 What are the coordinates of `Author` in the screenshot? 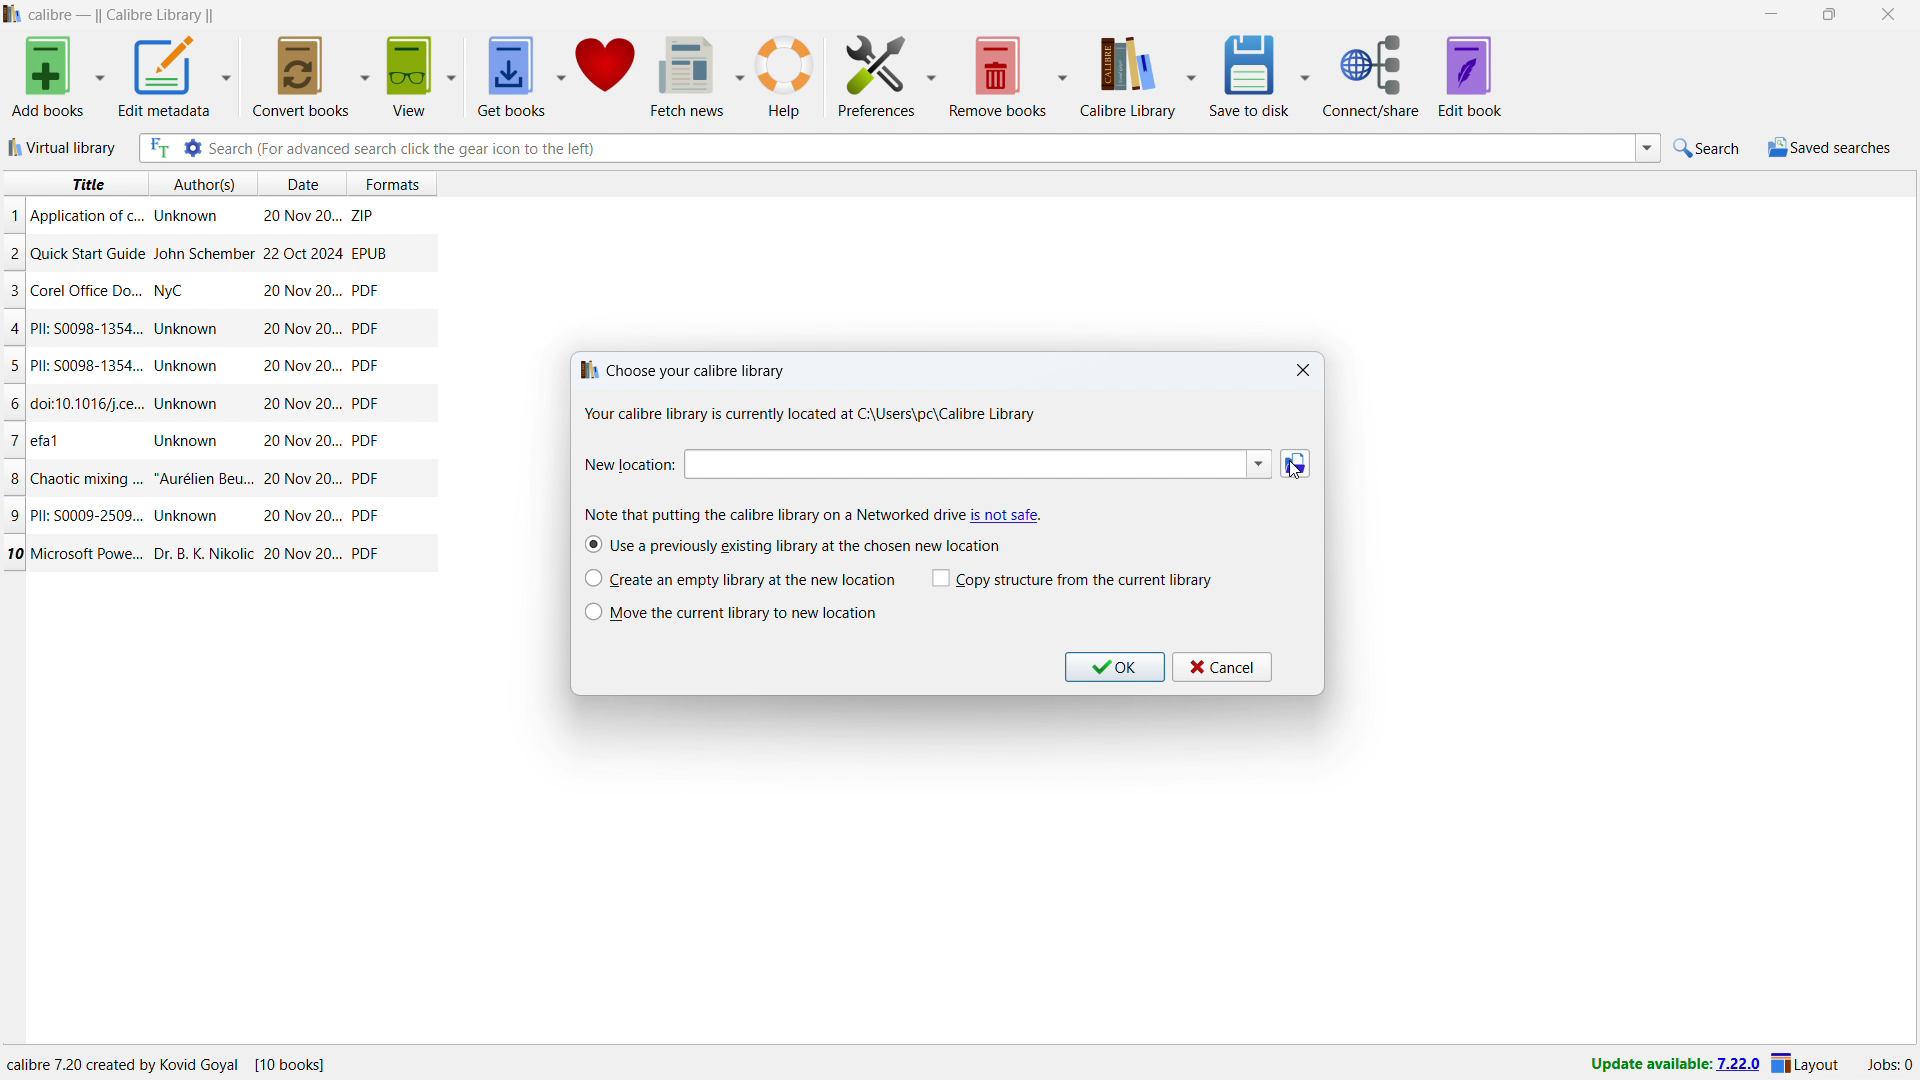 It's located at (201, 551).